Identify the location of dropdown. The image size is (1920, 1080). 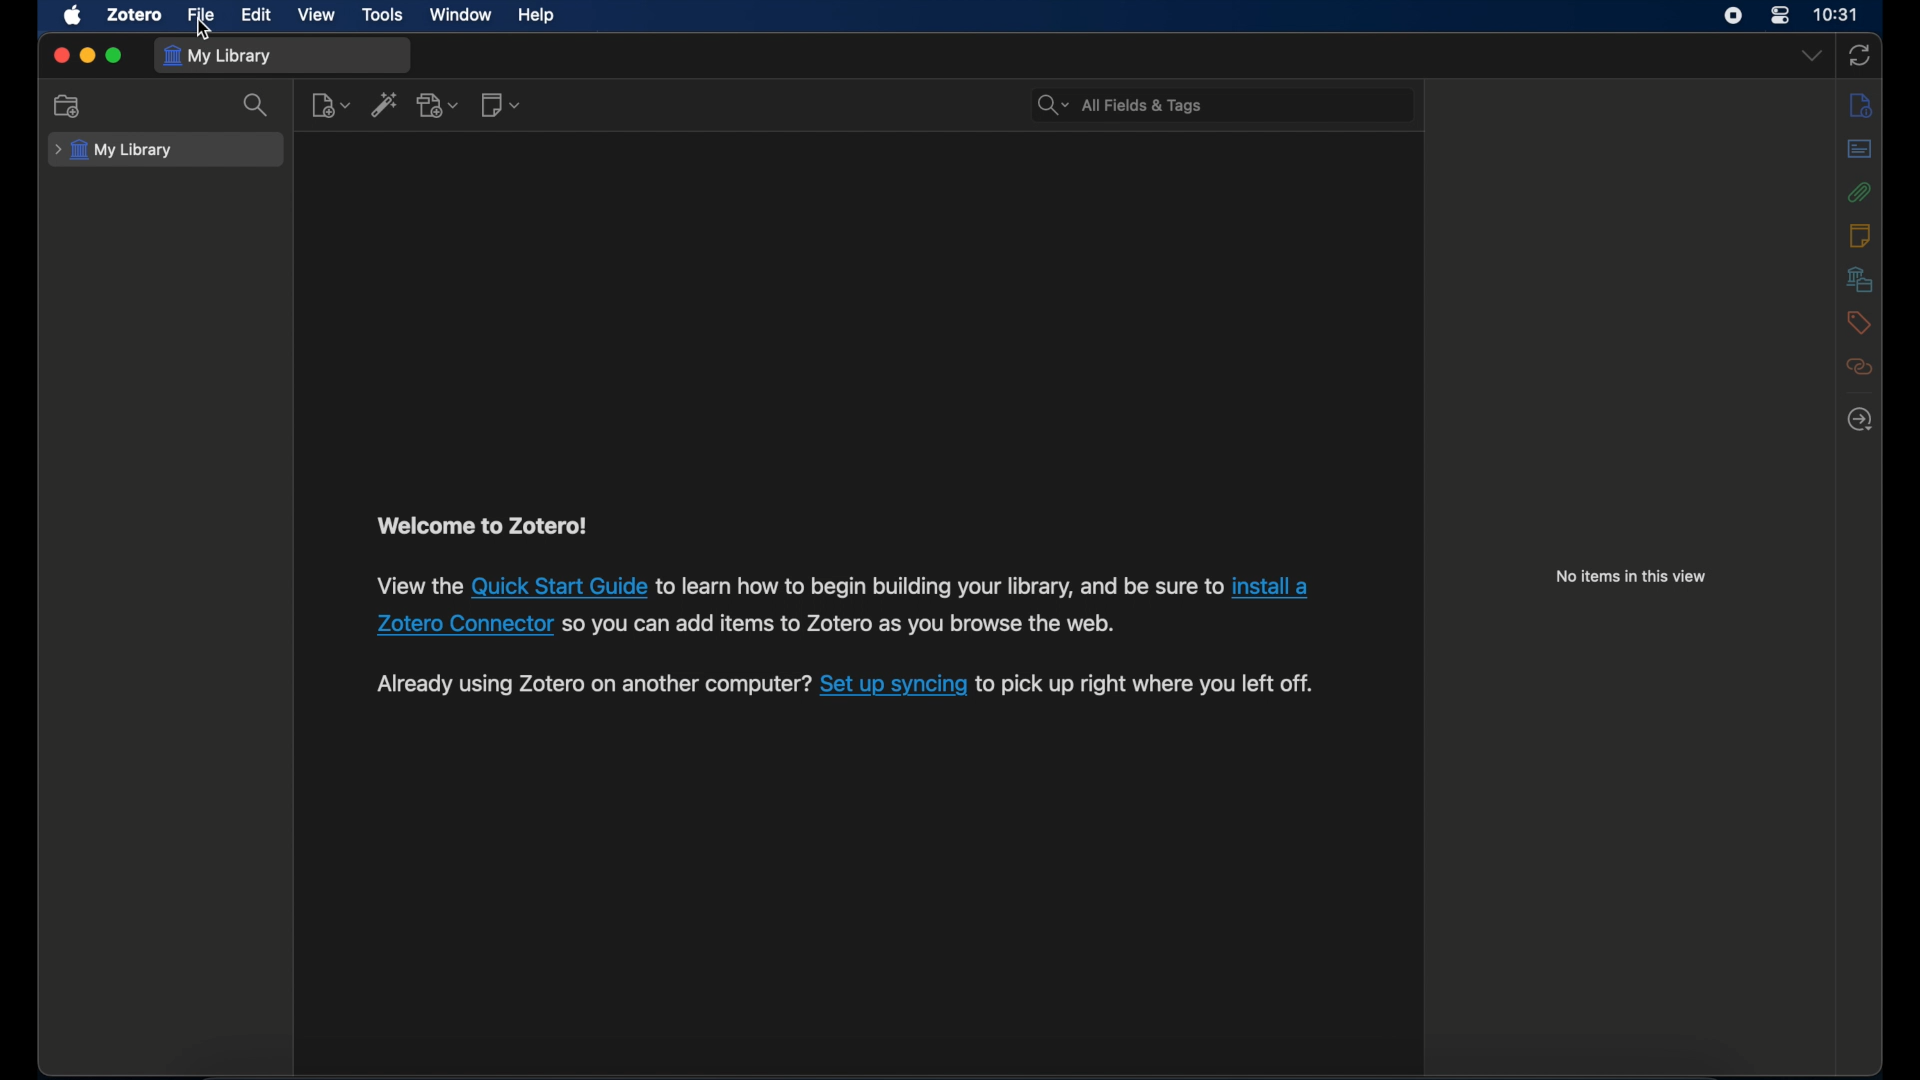
(1813, 56).